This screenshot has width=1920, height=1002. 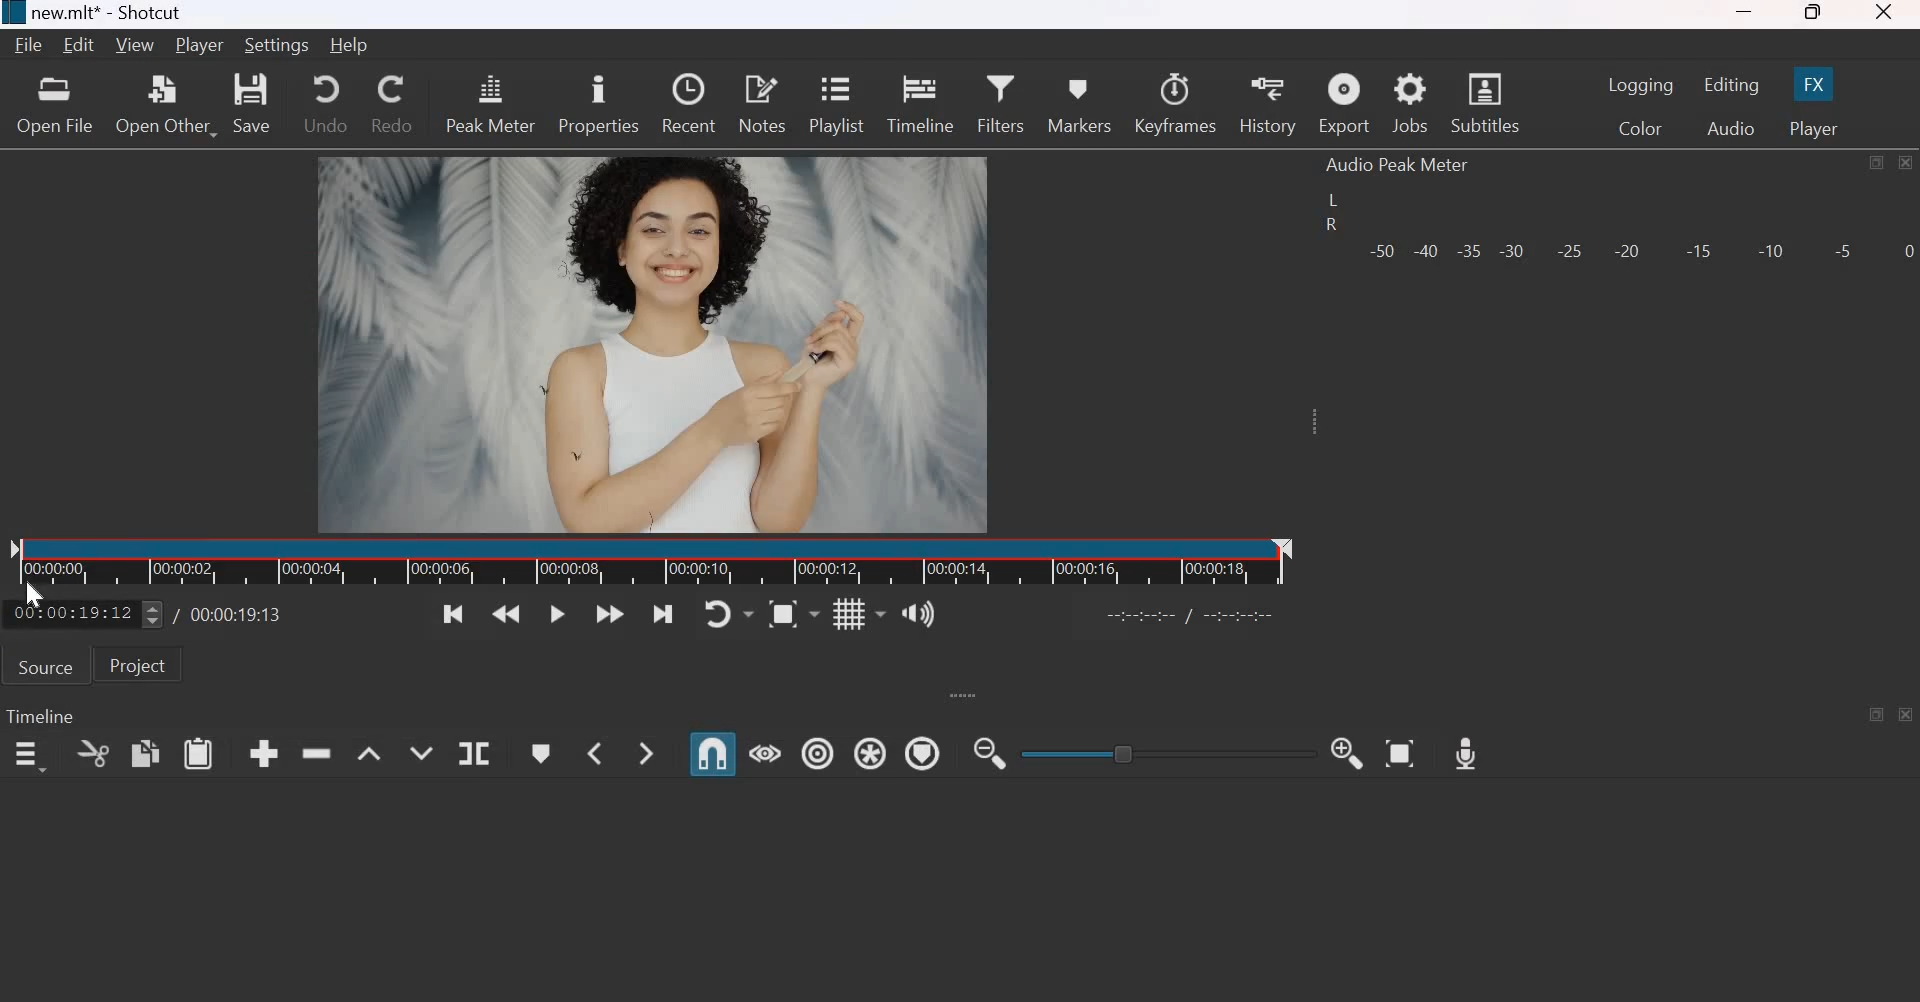 What do you see at coordinates (988, 755) in the screenshot?
I see `Zoom Timeline out` at bounding box center [988, 755].